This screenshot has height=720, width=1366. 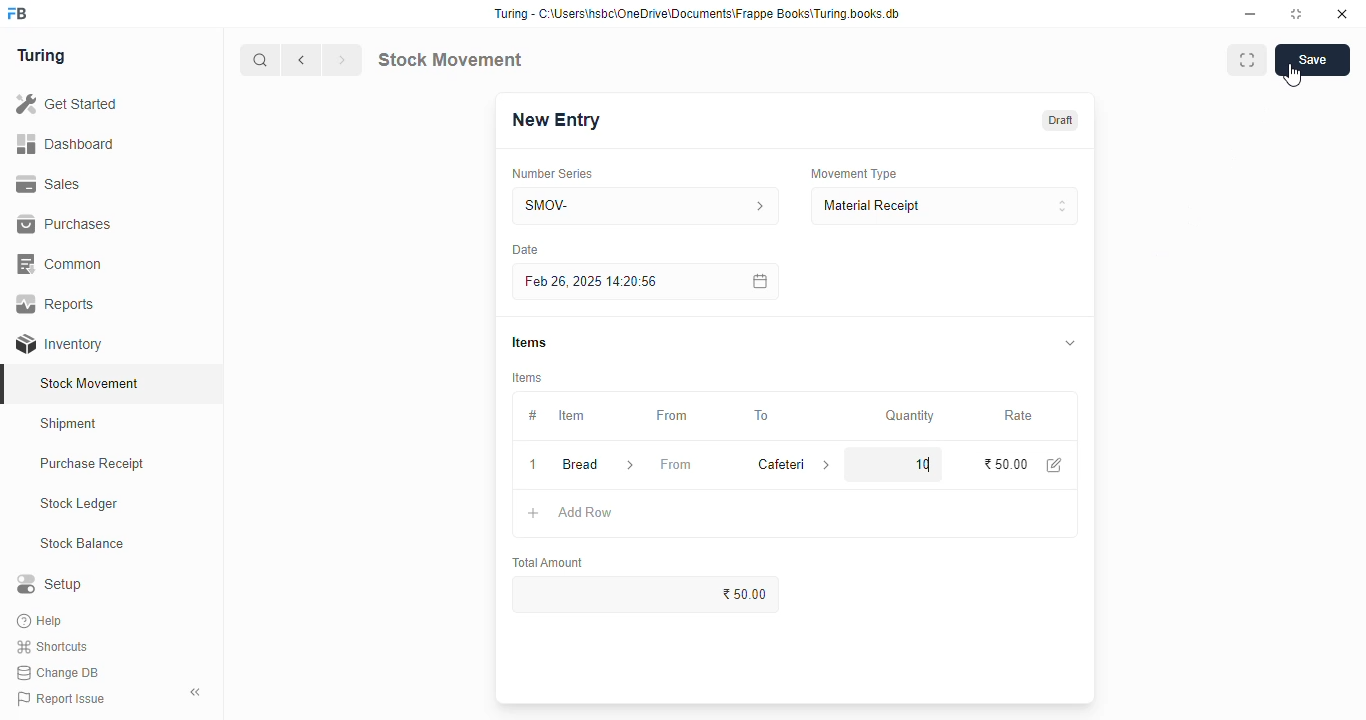 What do you see at coordinates (776, 464) in the screenshot?
I see `cafeteria` at bounding box center [776, 464].